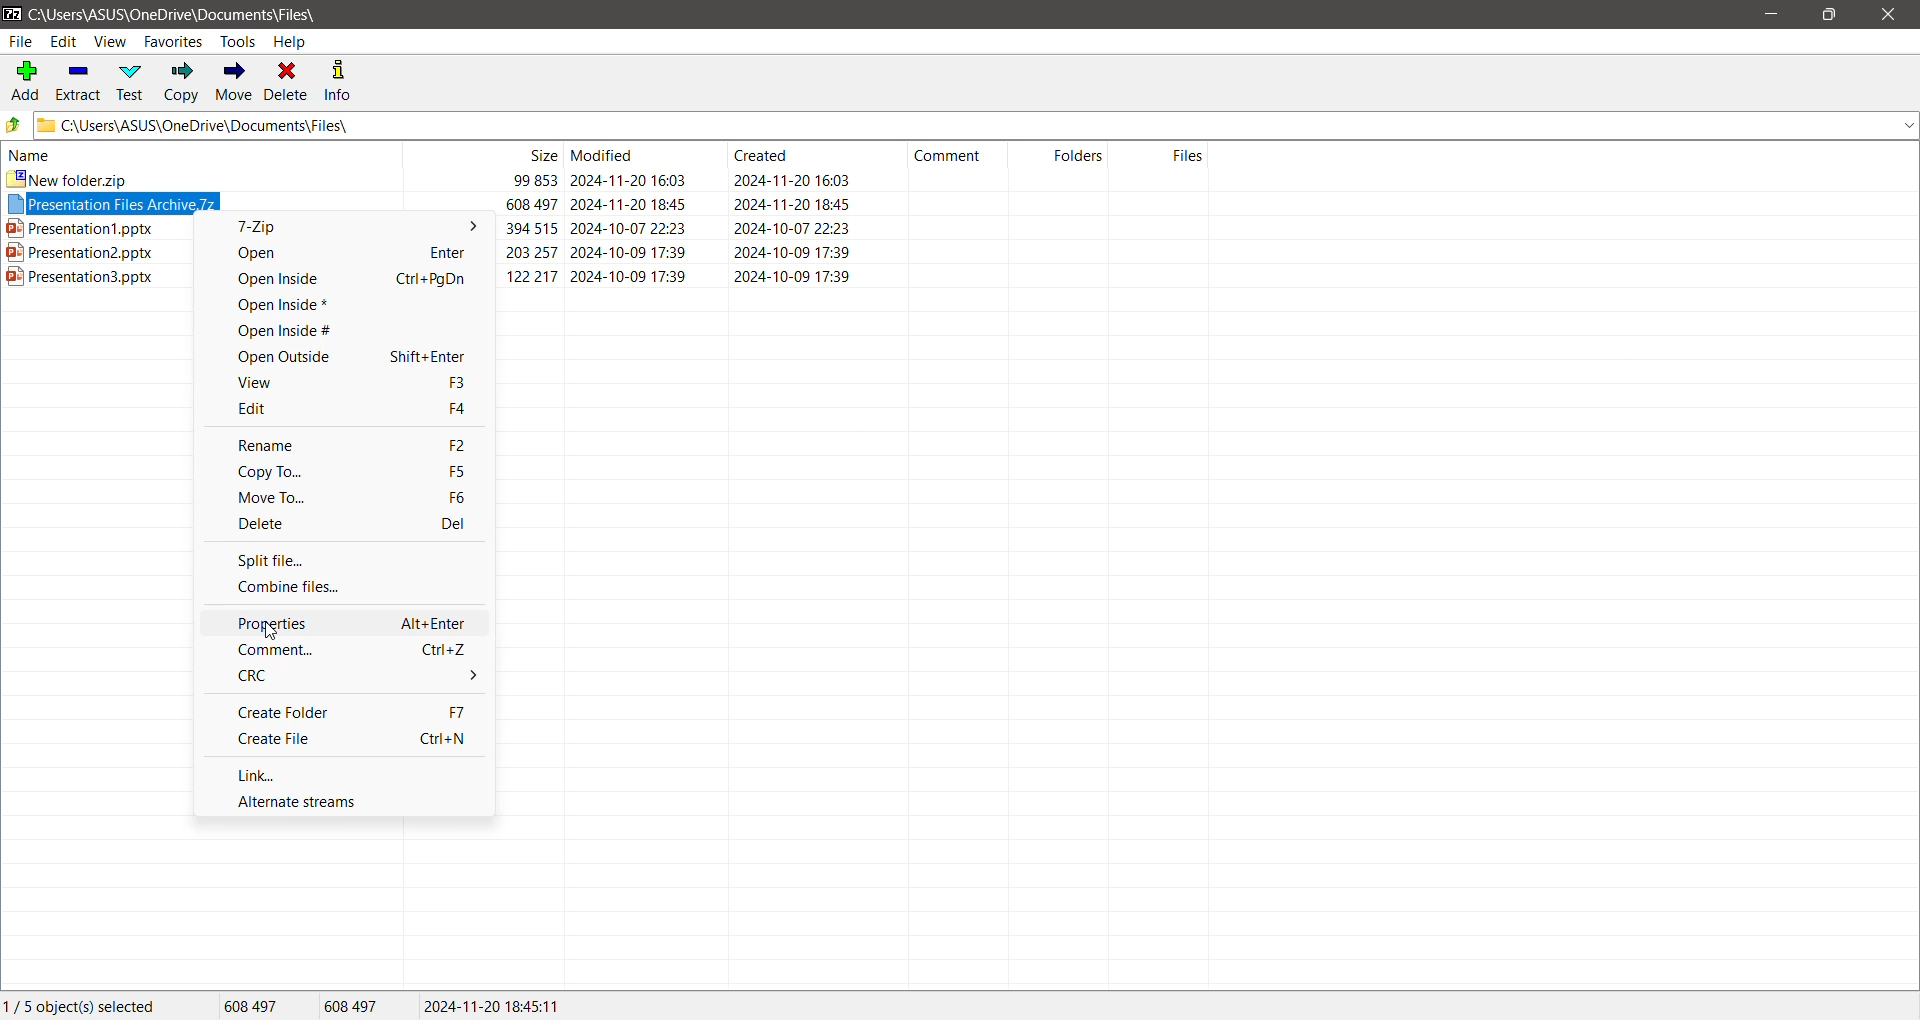  What do you see at coordinates (179, 82) in the screenshot?
I see `Copy` at bounding box center [179, 82].